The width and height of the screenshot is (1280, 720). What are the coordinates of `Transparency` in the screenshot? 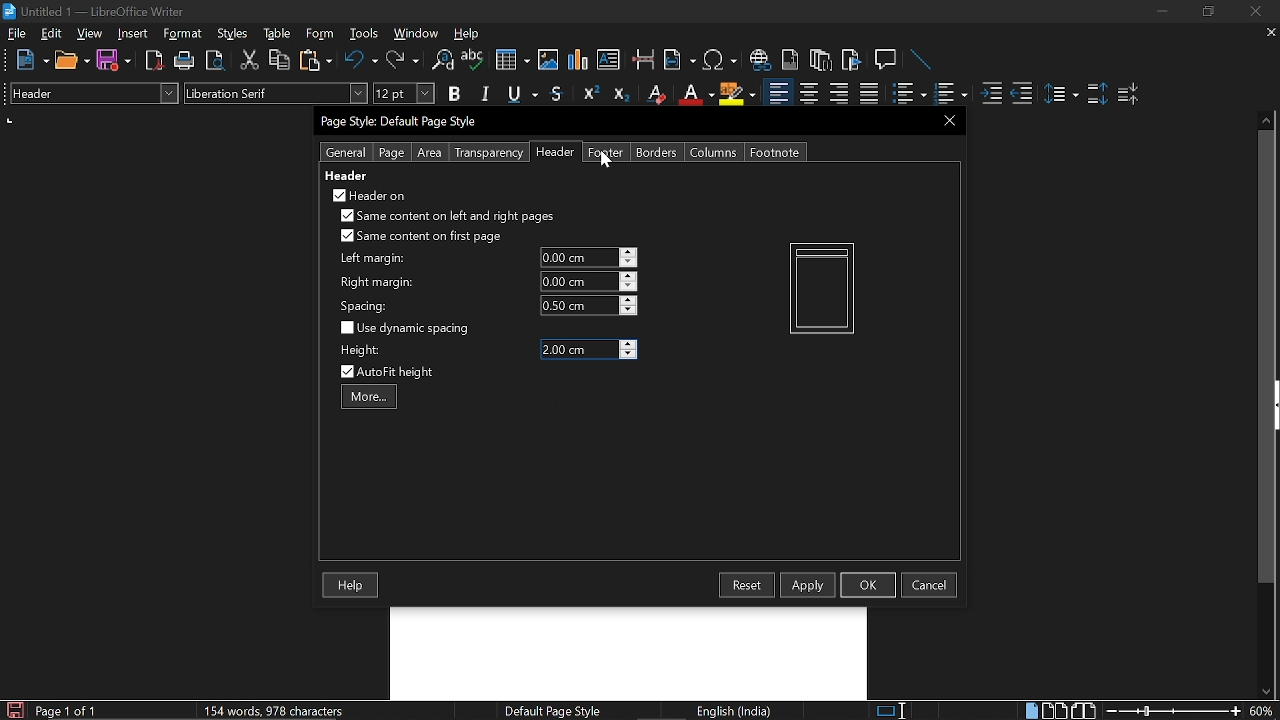 It's located at (487, 153).